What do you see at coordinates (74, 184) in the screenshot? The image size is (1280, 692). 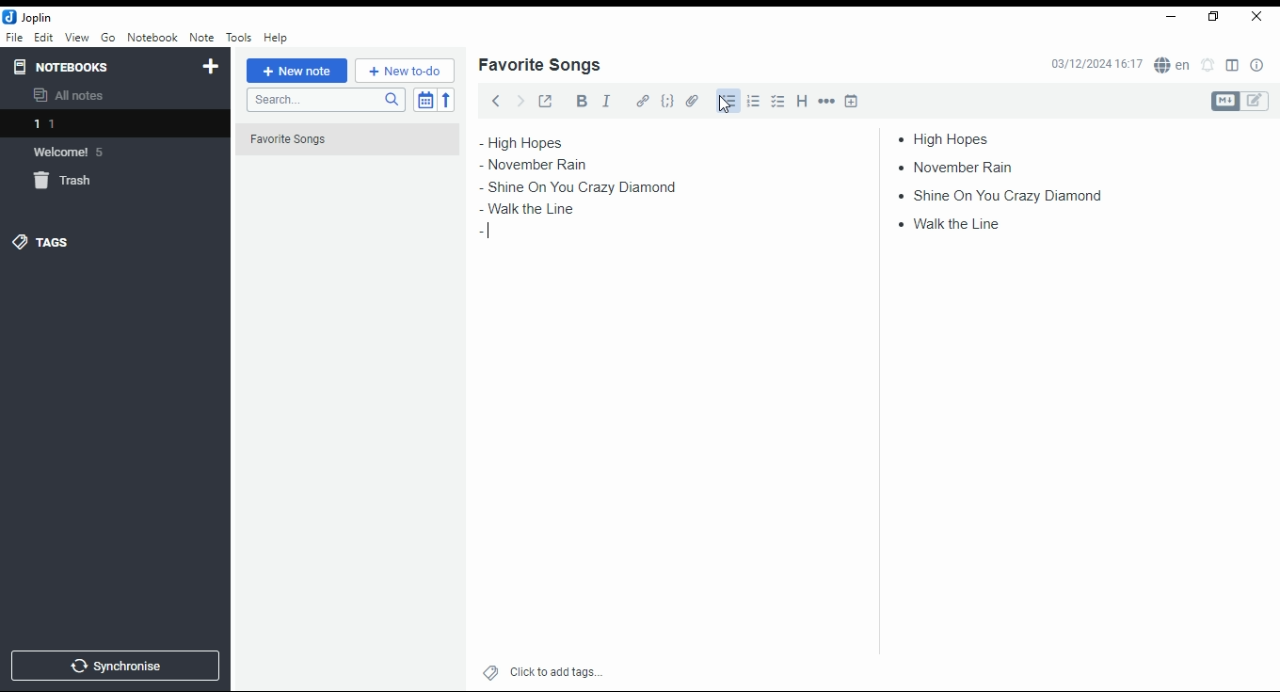 I see `trash` at bounding box center [74, 184].